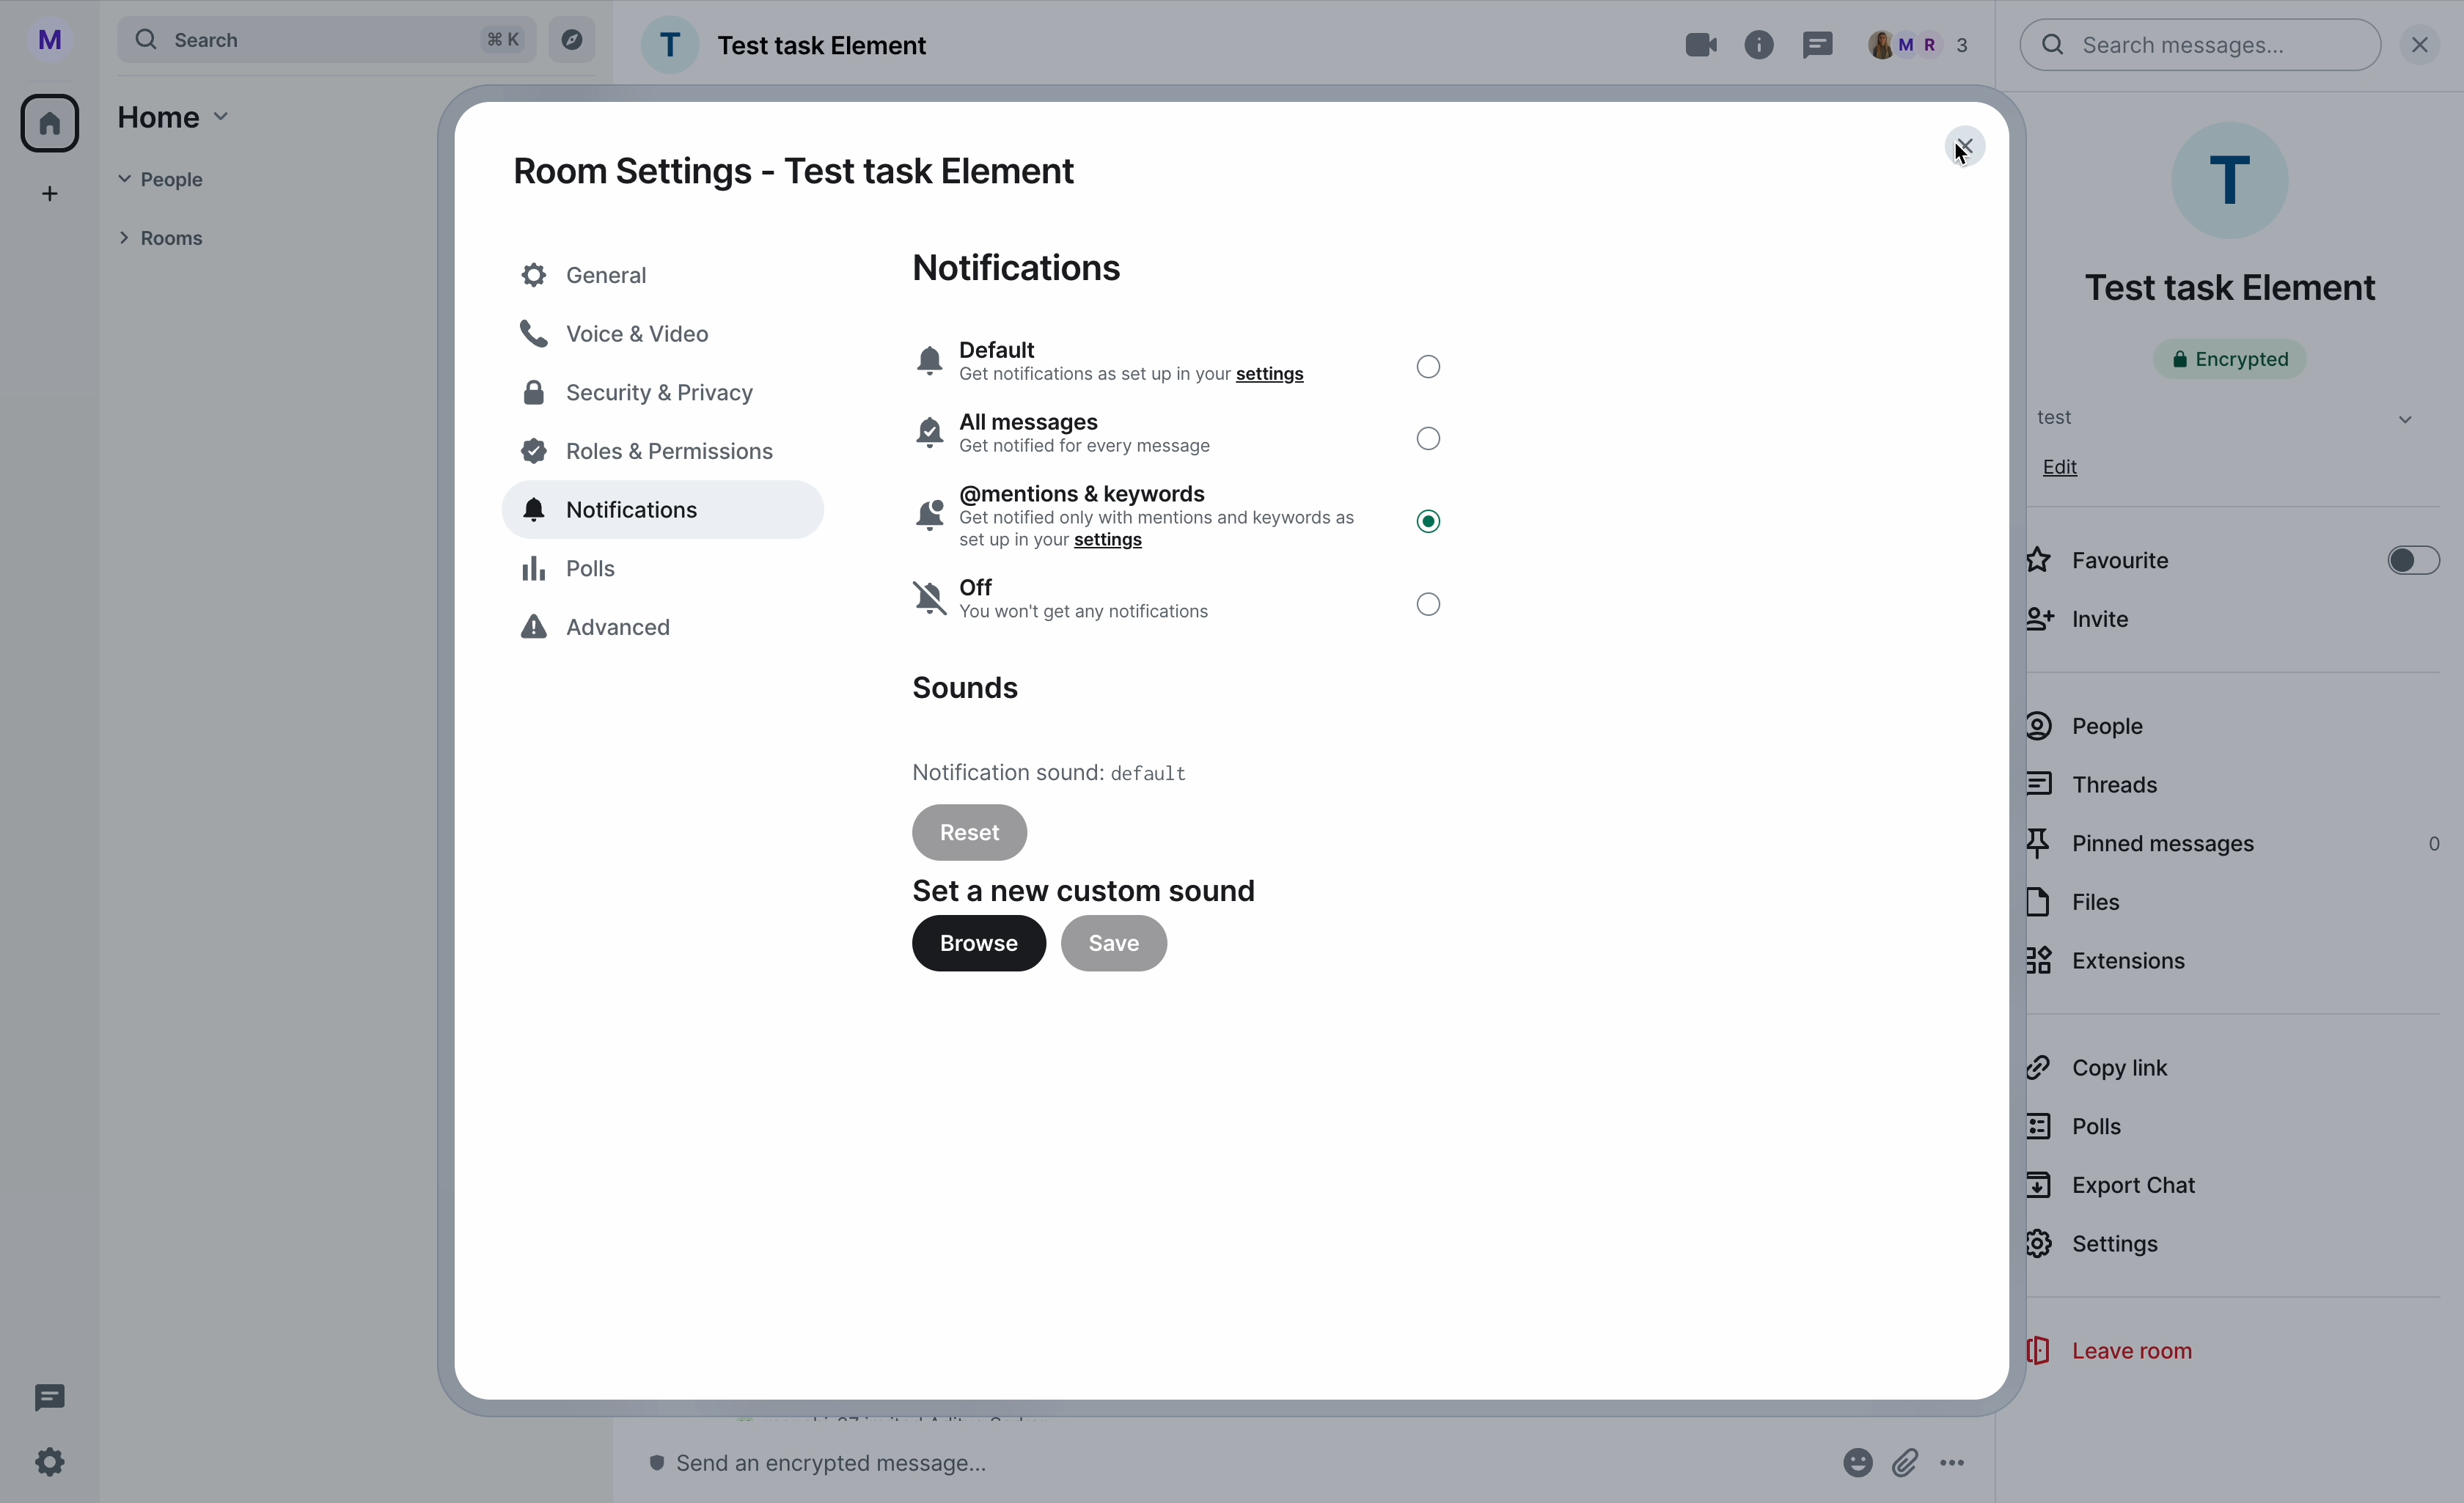  What do you see at coordinates (1179, 435) in the screenshot?
I see `all messages` at bounding box center [1179, 435].